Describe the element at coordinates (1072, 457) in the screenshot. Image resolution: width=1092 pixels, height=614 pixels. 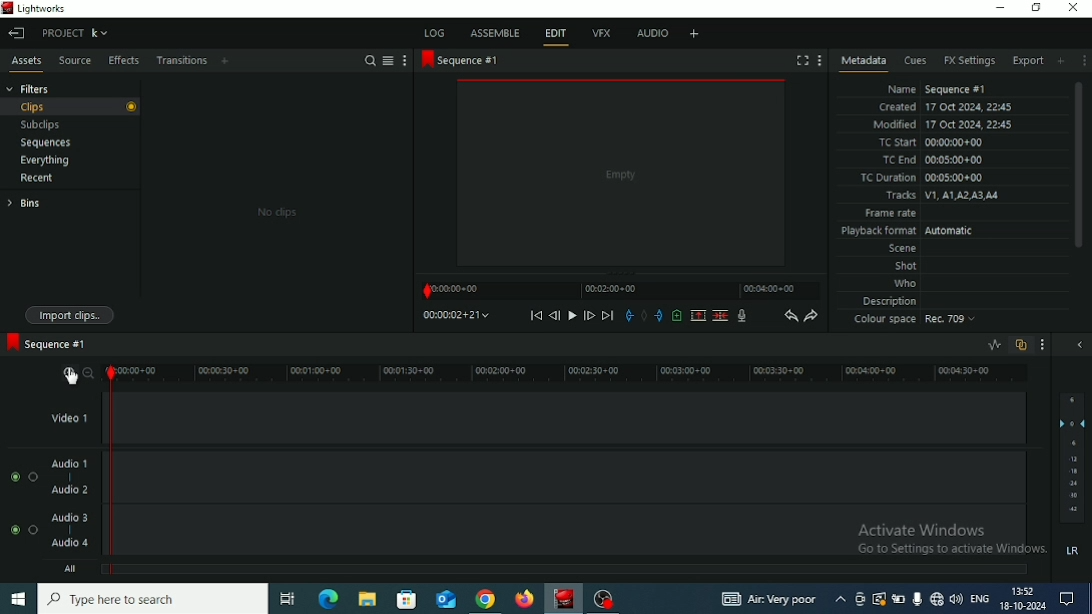
I see `Audio output level ` at that location.